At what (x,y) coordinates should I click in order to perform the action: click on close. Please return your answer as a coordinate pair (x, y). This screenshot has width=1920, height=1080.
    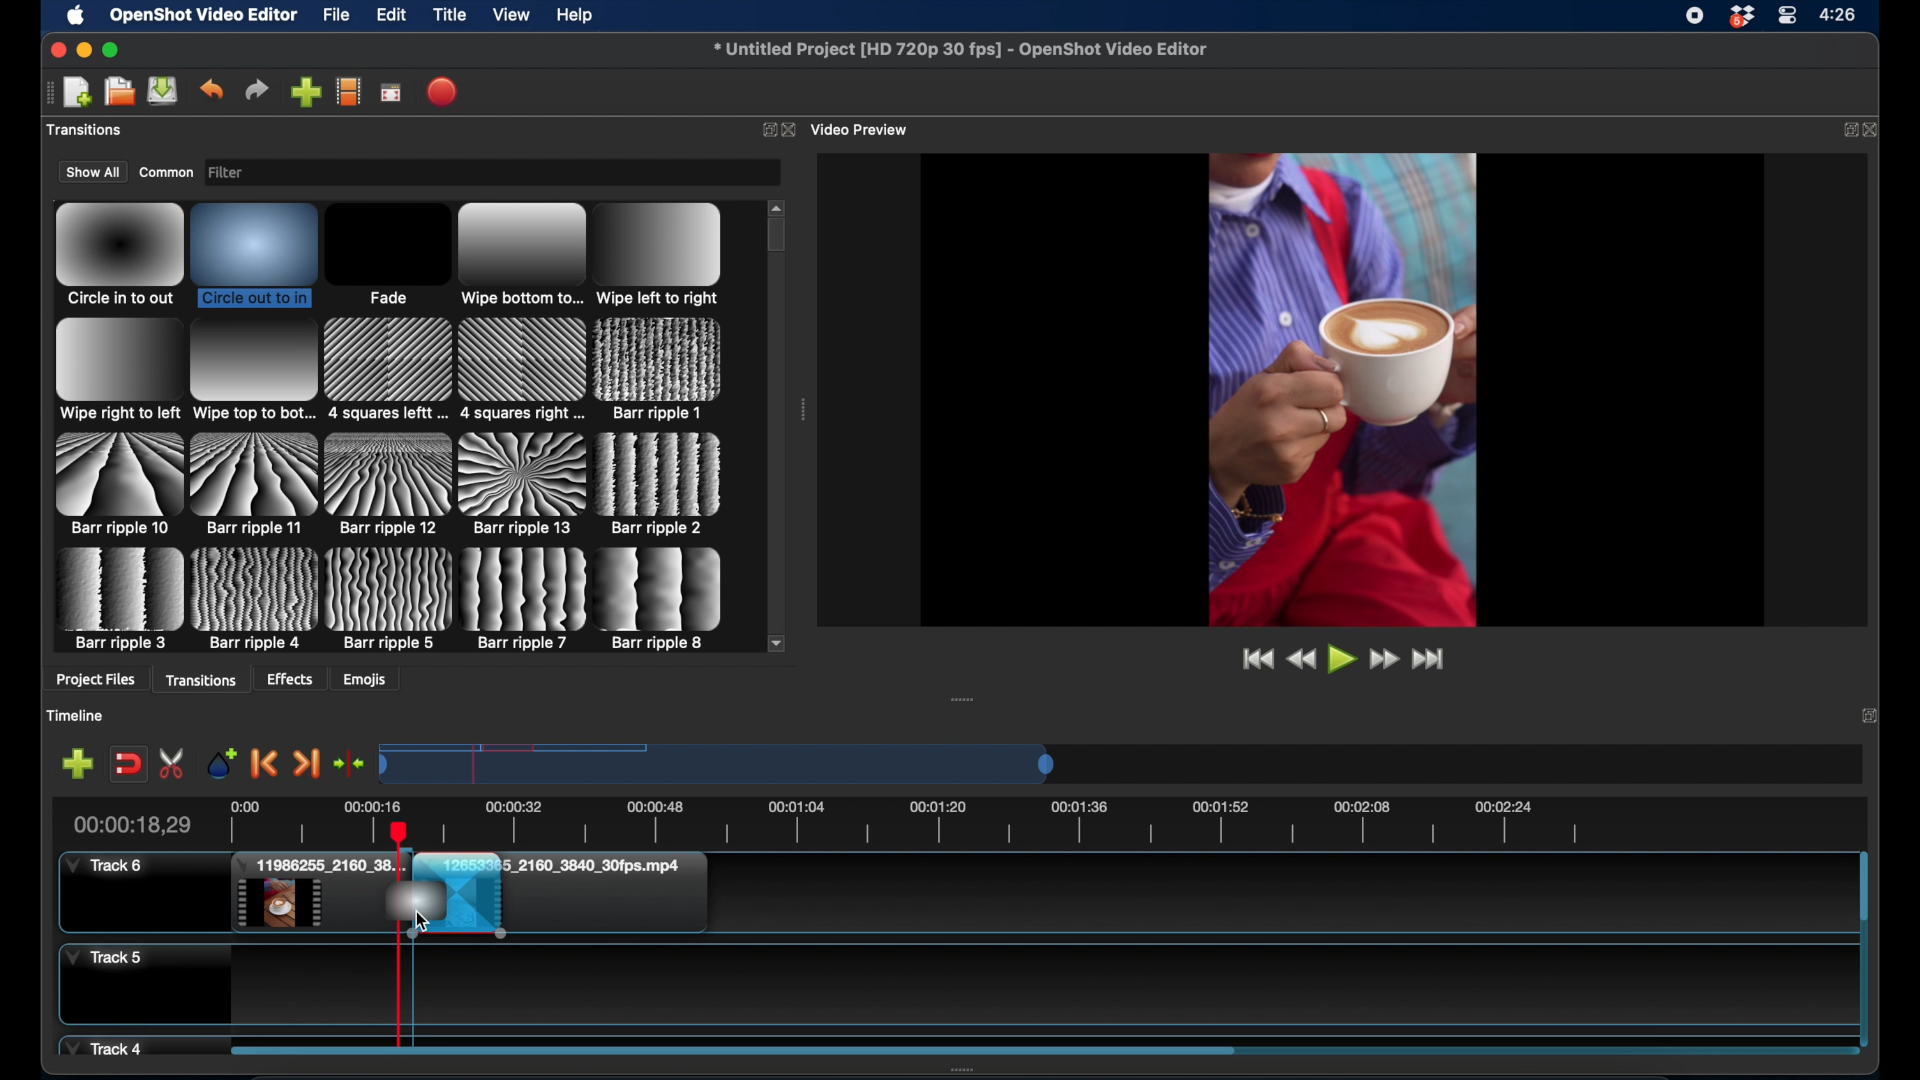
    Looking at the image, I should click on (791, 130).